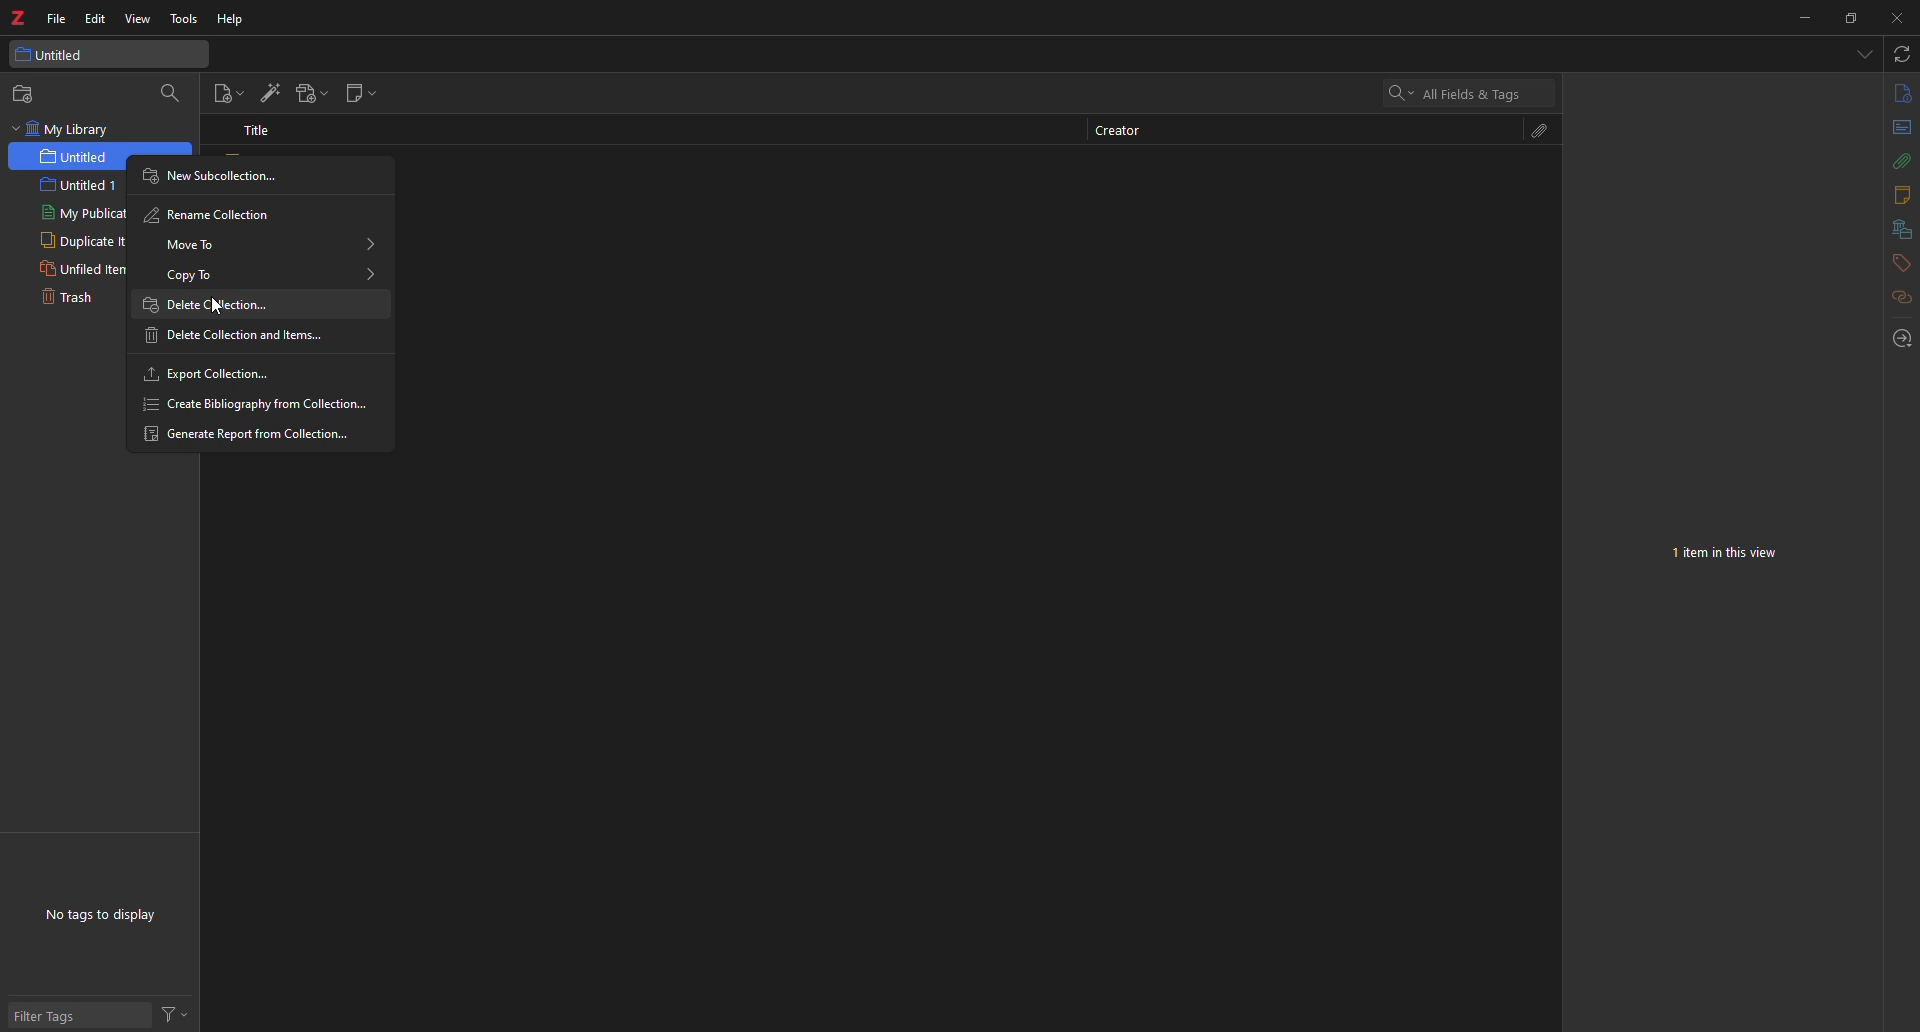 Image resolution: width=1920 pixels, height=1032 pixels. I want to click on minimize, so click(1798, 20).